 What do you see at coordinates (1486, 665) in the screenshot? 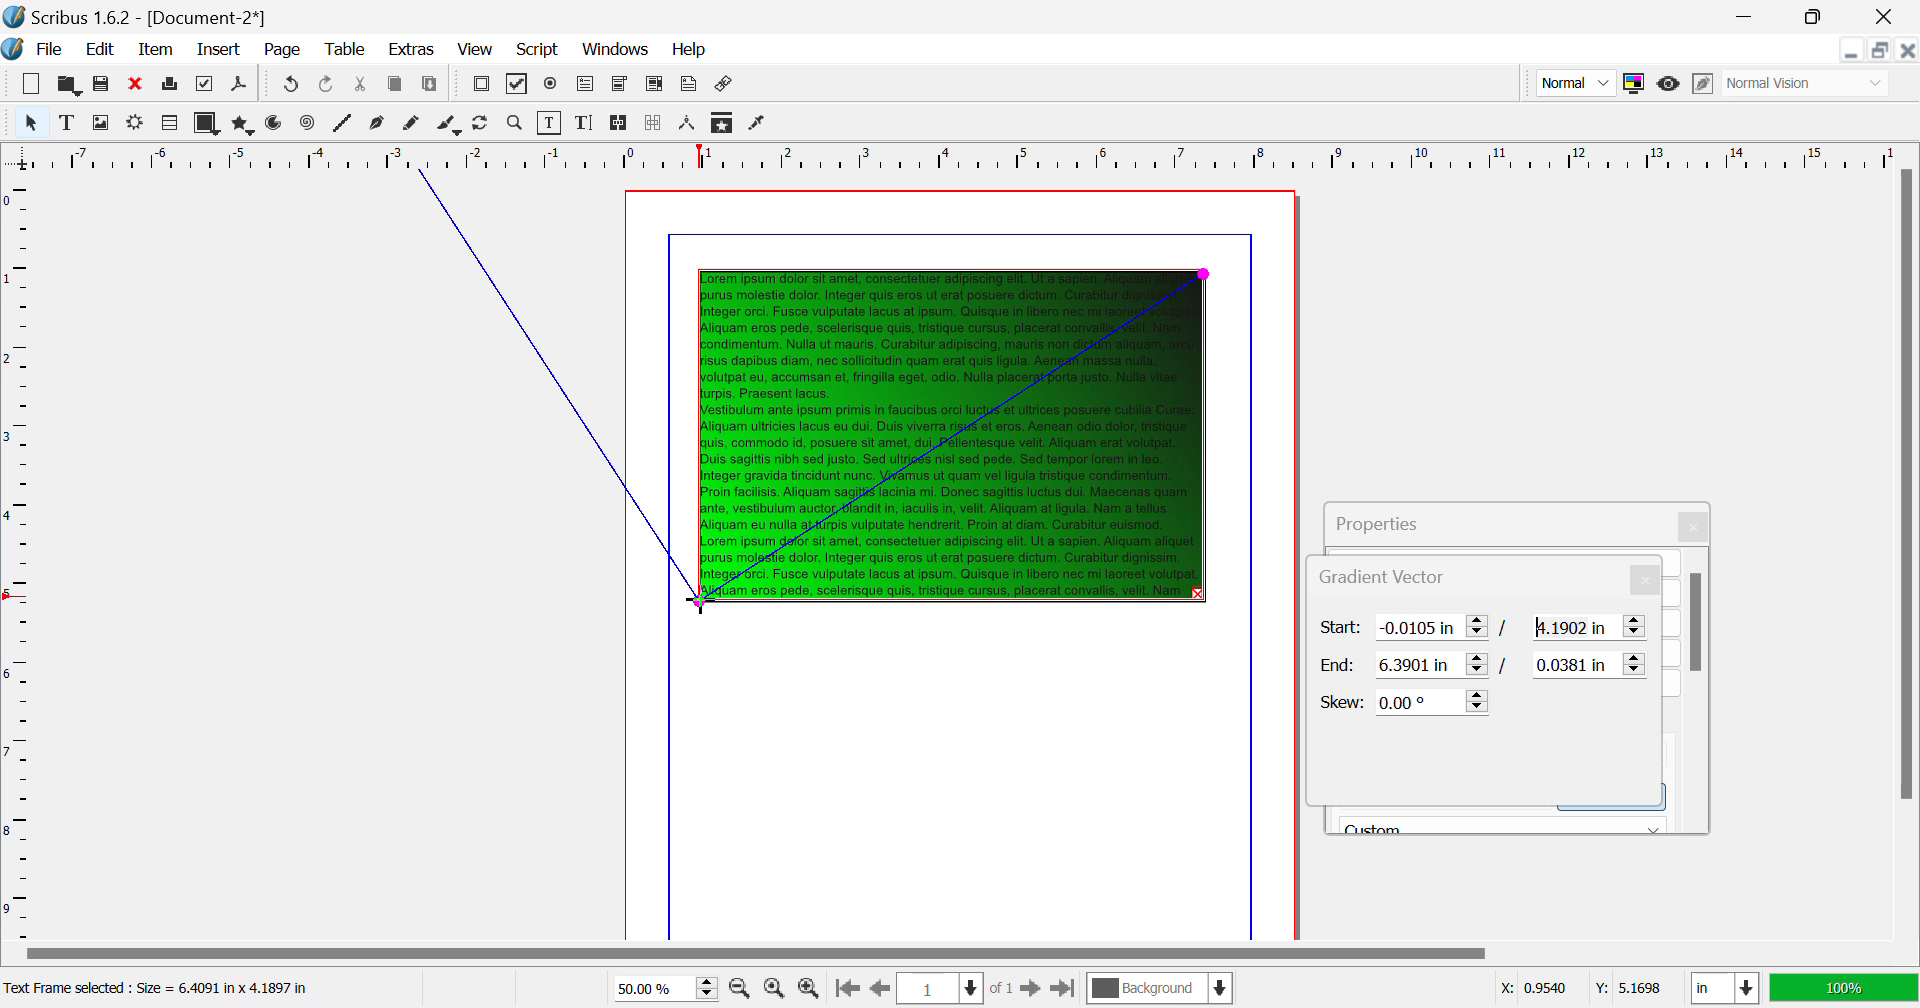
I see `Gradient Vector End` at bounding box center [1486, 665].